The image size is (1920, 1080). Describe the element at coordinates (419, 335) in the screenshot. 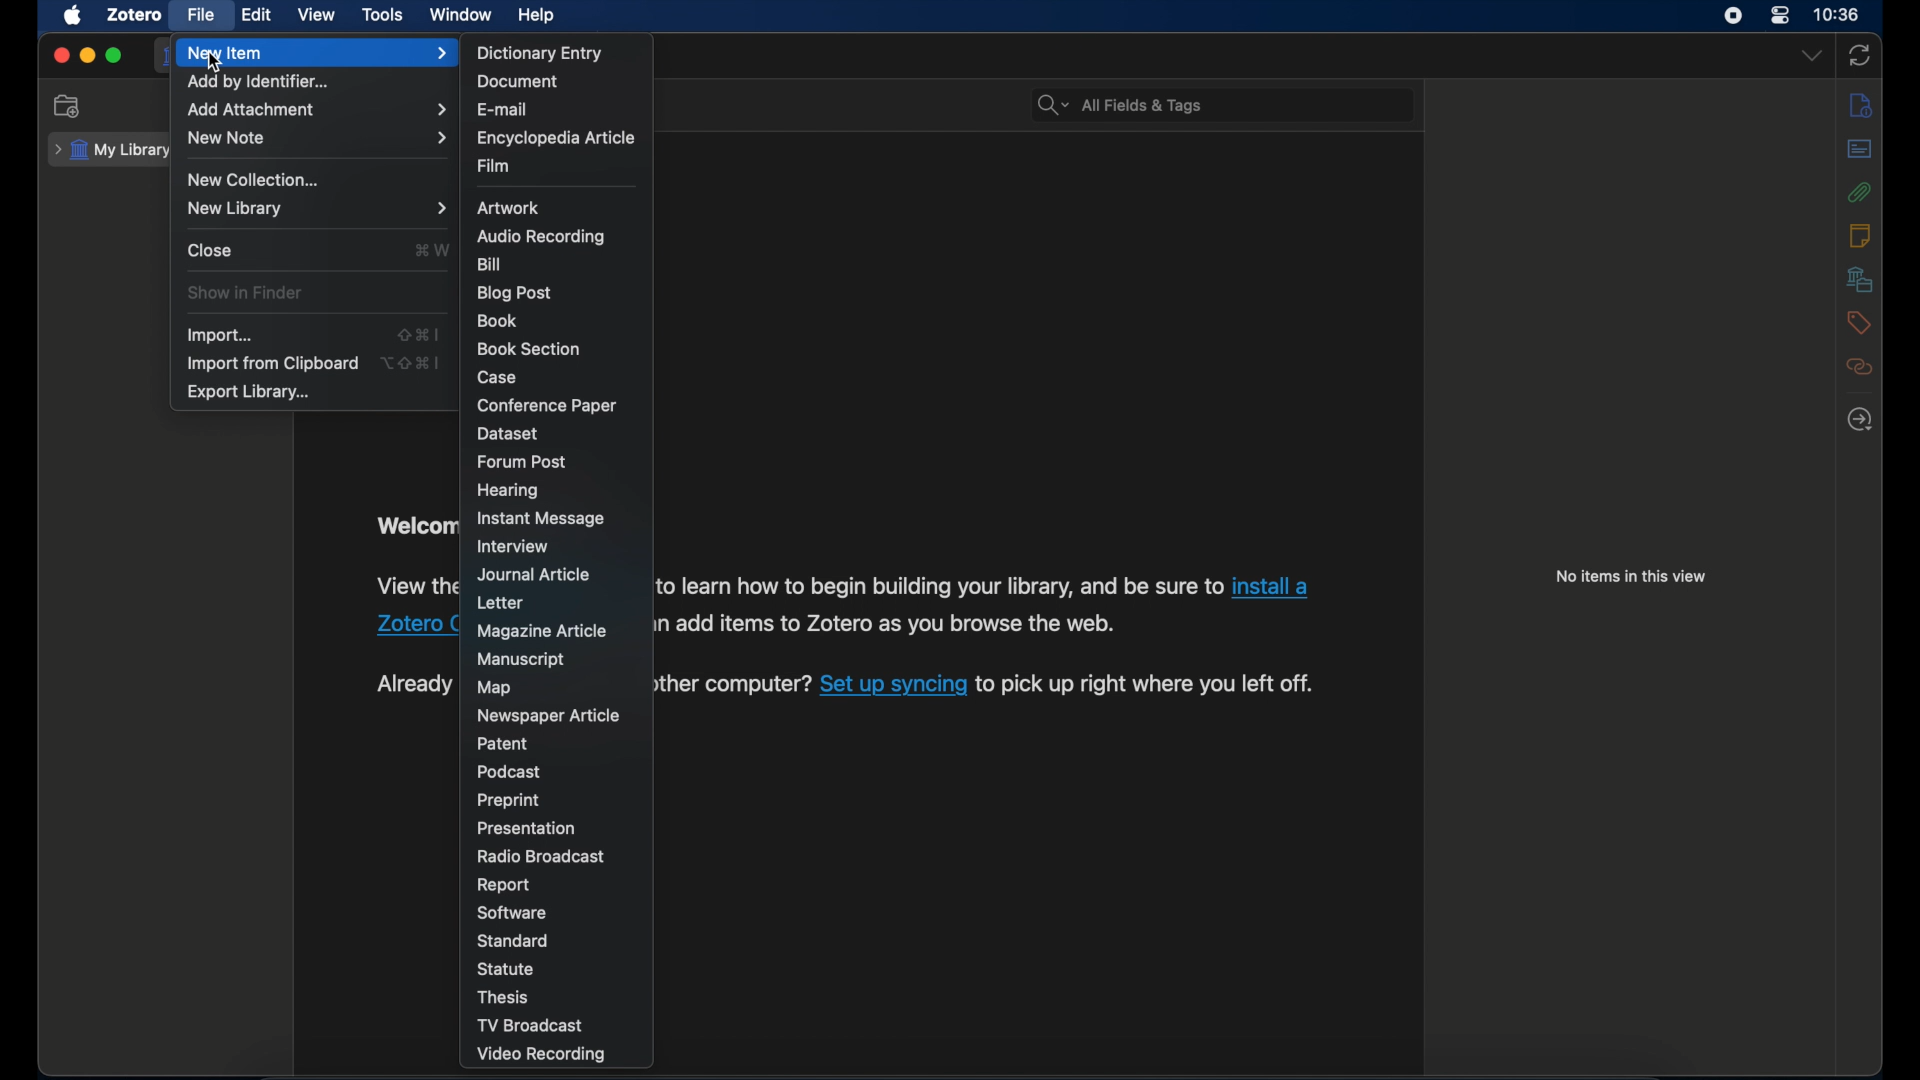

I see `shortcut` at that location.